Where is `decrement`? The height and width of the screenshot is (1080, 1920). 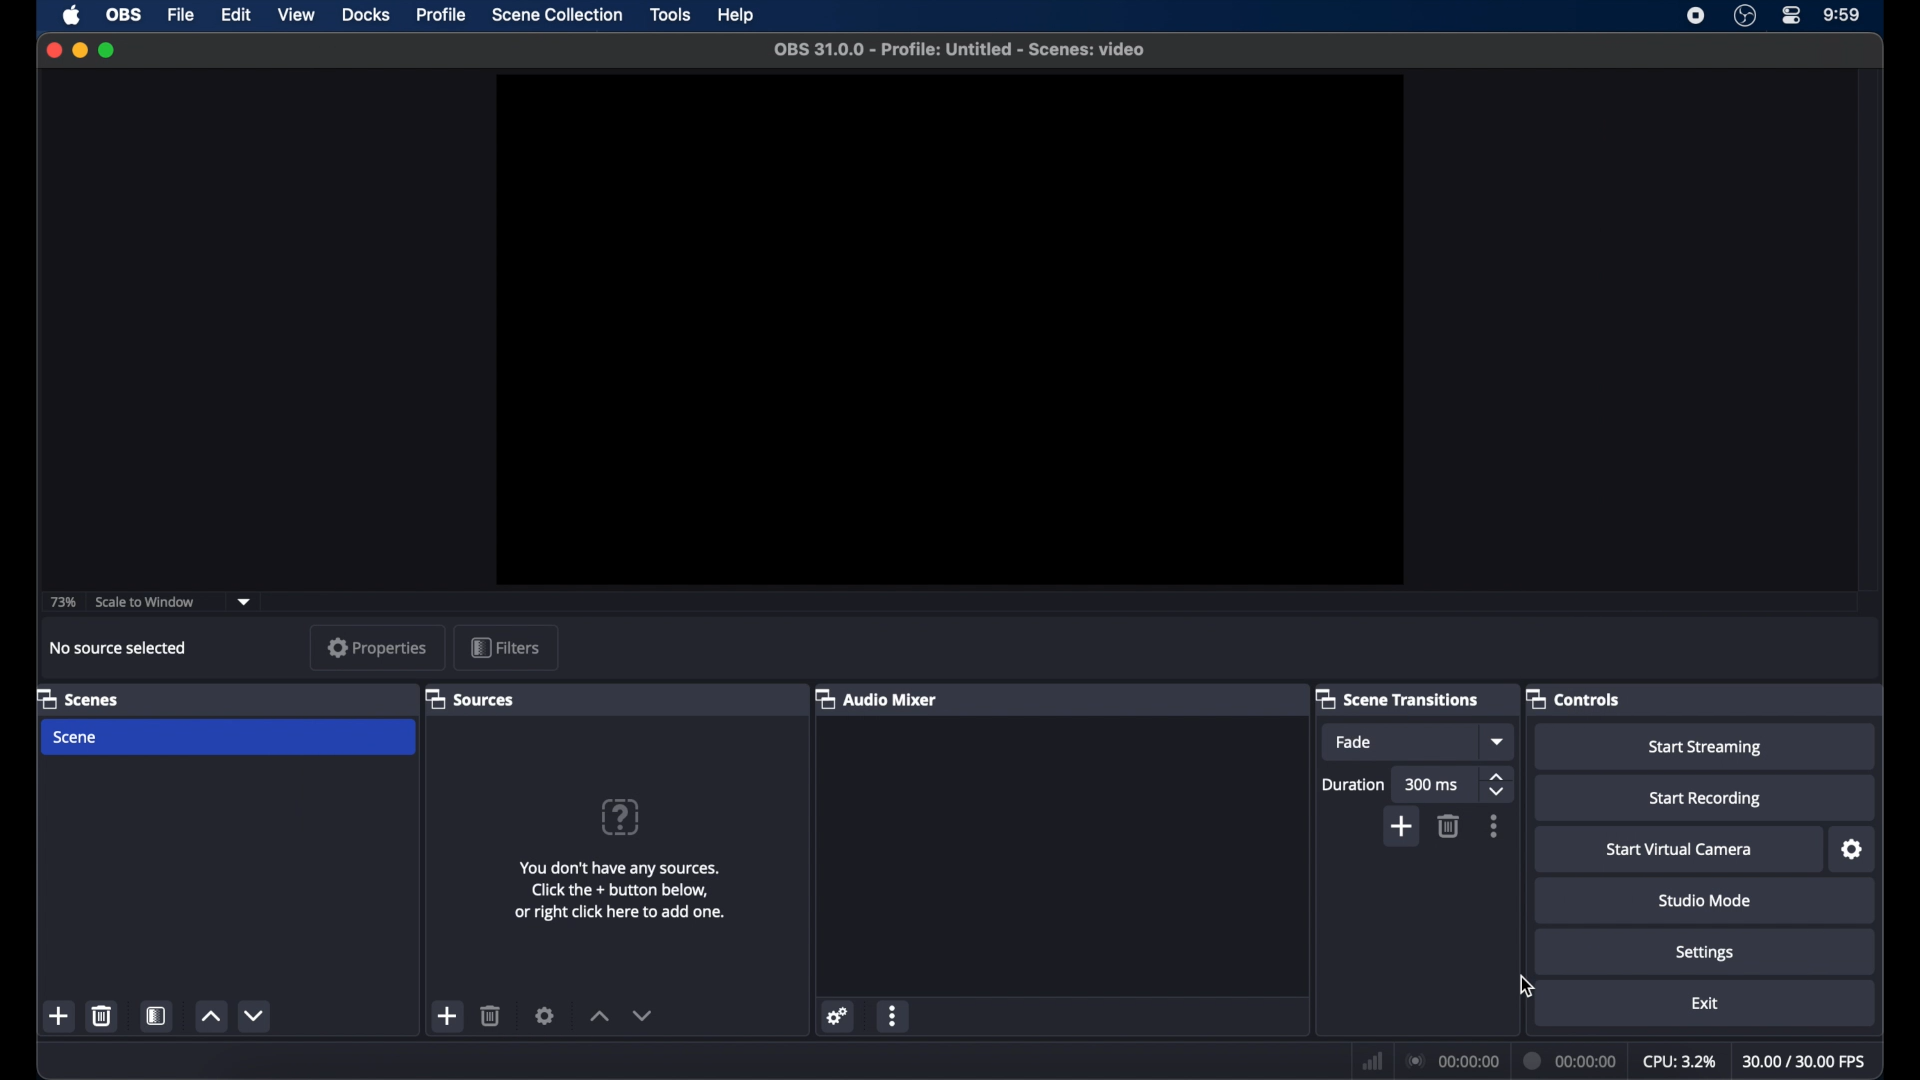
decrement is located at coordinates (256, 1016).